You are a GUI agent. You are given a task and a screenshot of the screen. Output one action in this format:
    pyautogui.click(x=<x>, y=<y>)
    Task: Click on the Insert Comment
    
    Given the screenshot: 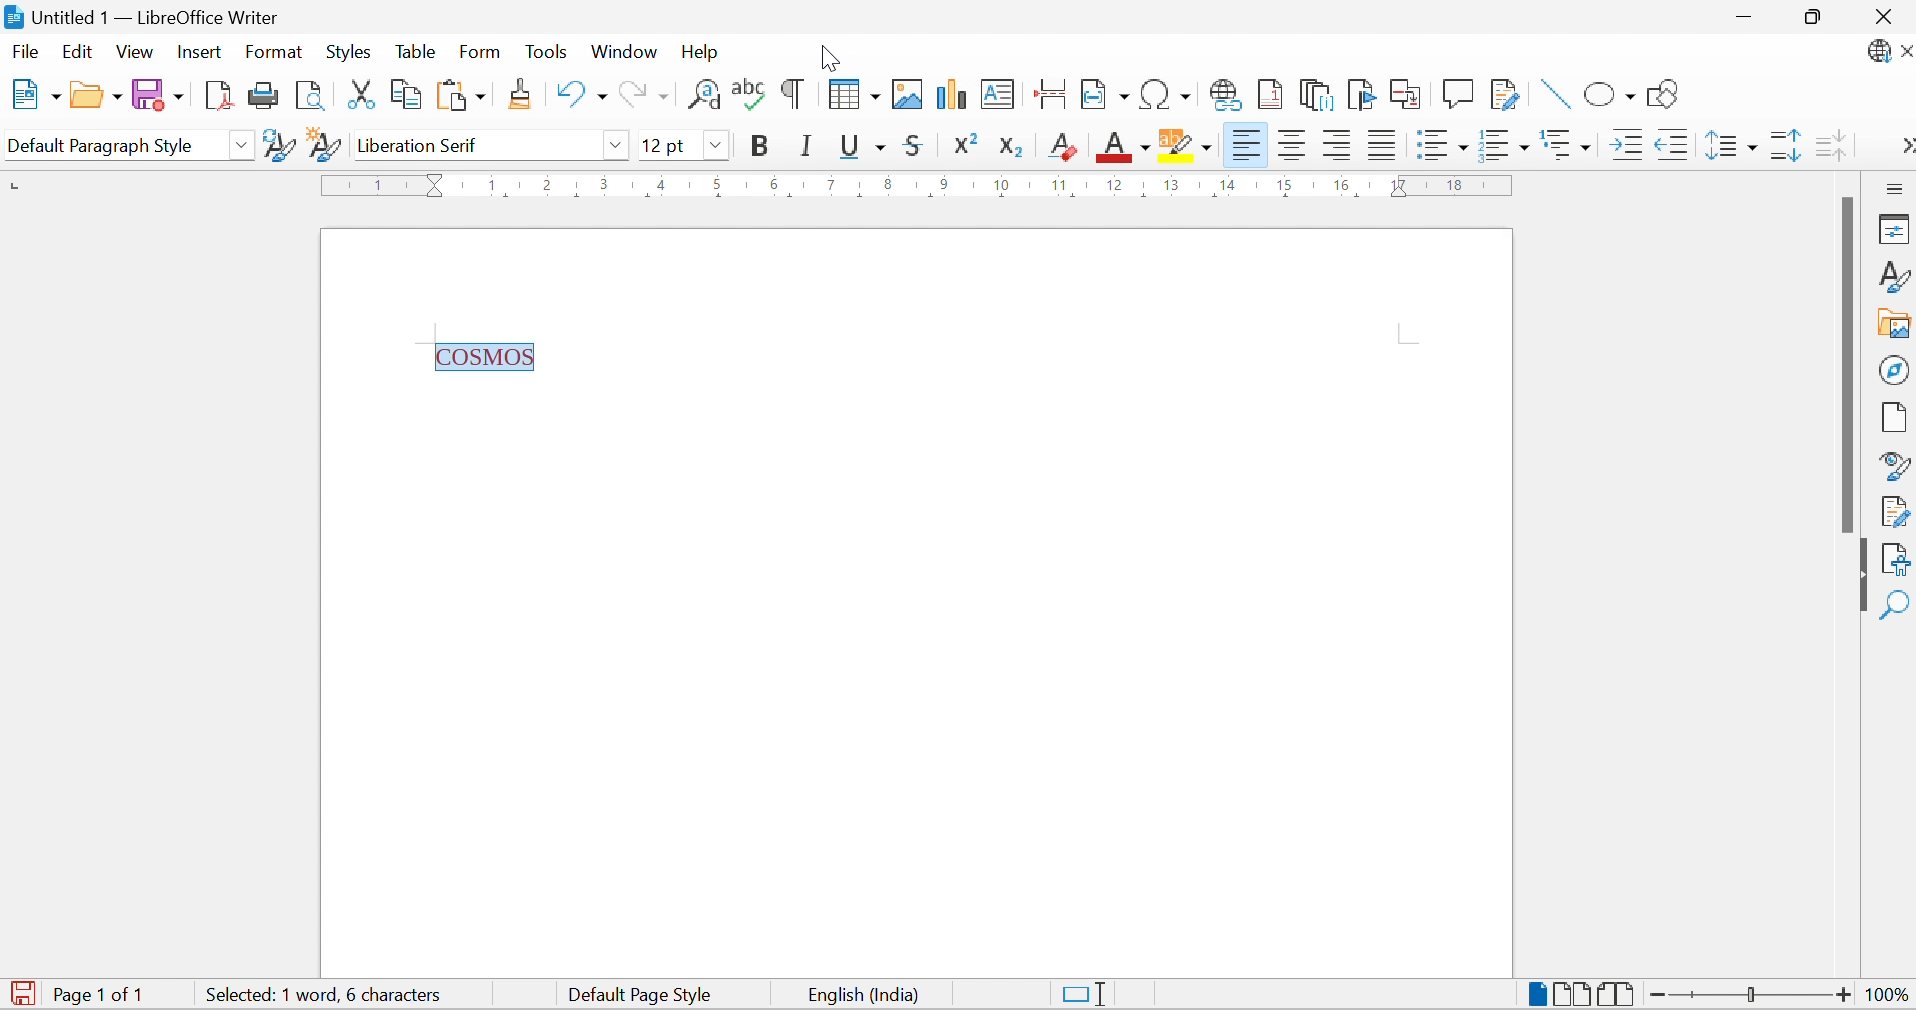 What is the action you would take?
    pyautogui.click(x=1460, y=92)
    